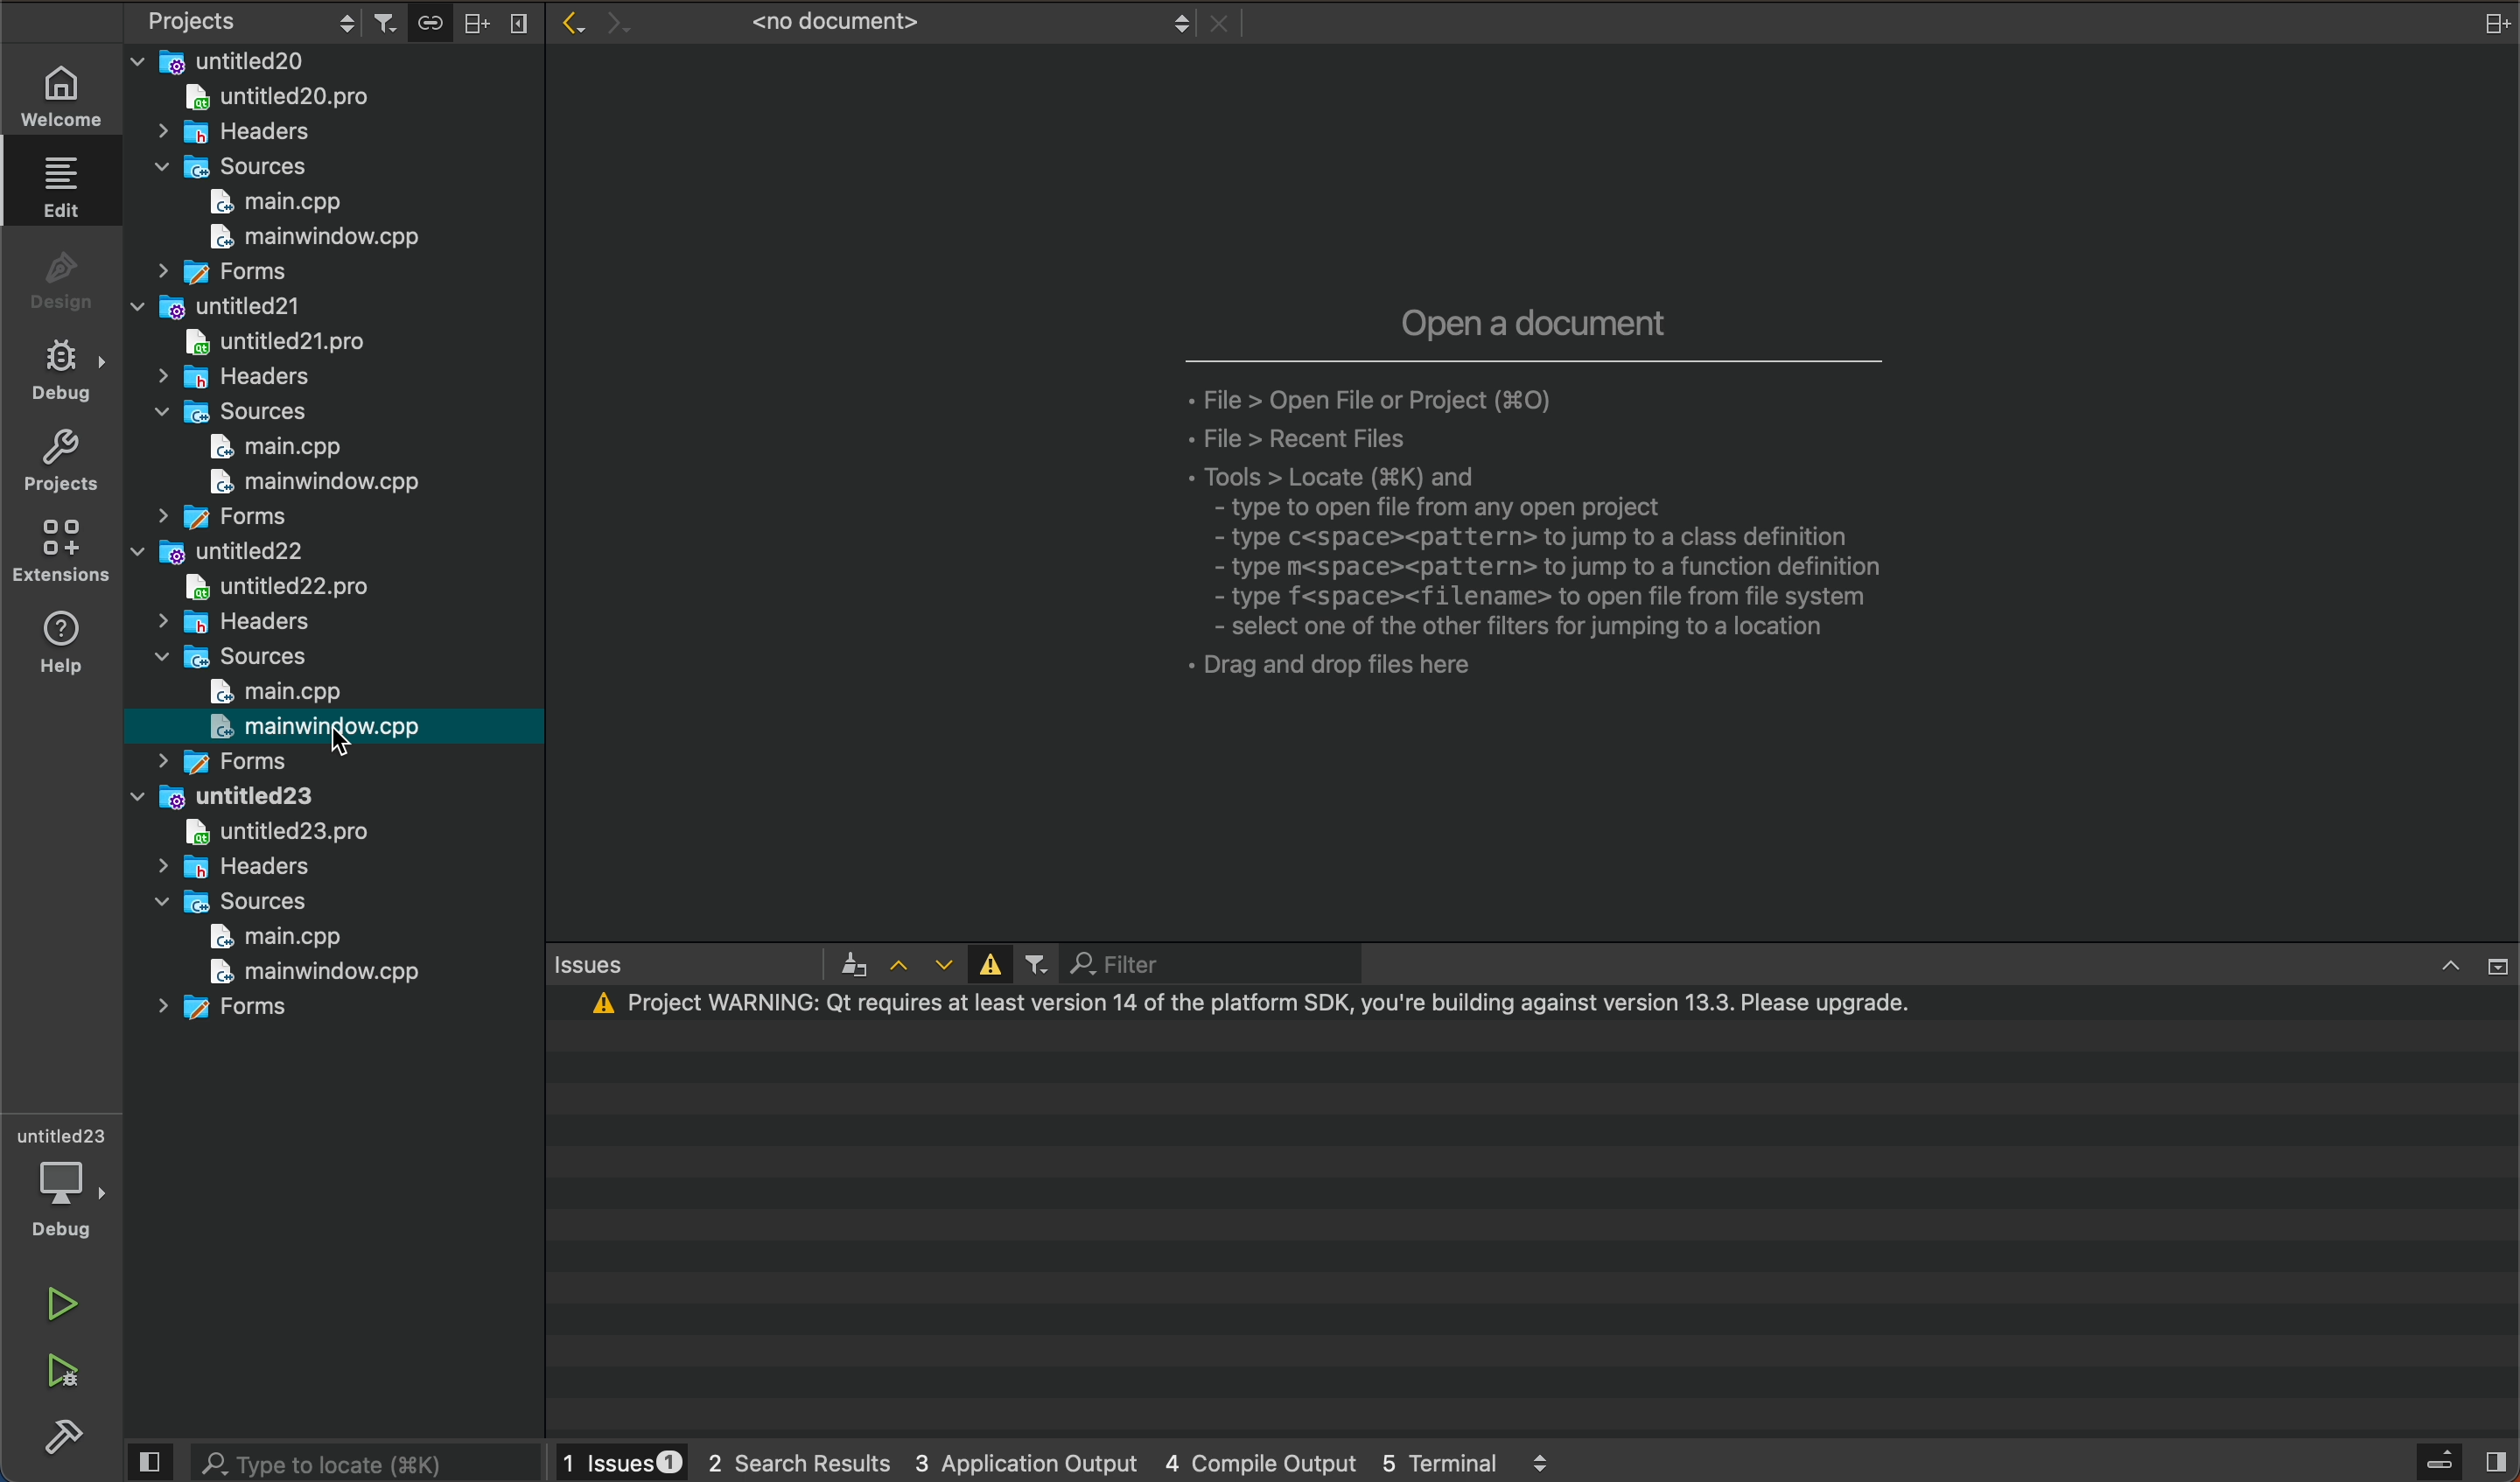 Image resolution: width=2520 pixels, height=1482 pixels. What do you see at coordinates (1070, 1461) in the screenshot?
I see `logs` at bounding box center [1070, 1461].